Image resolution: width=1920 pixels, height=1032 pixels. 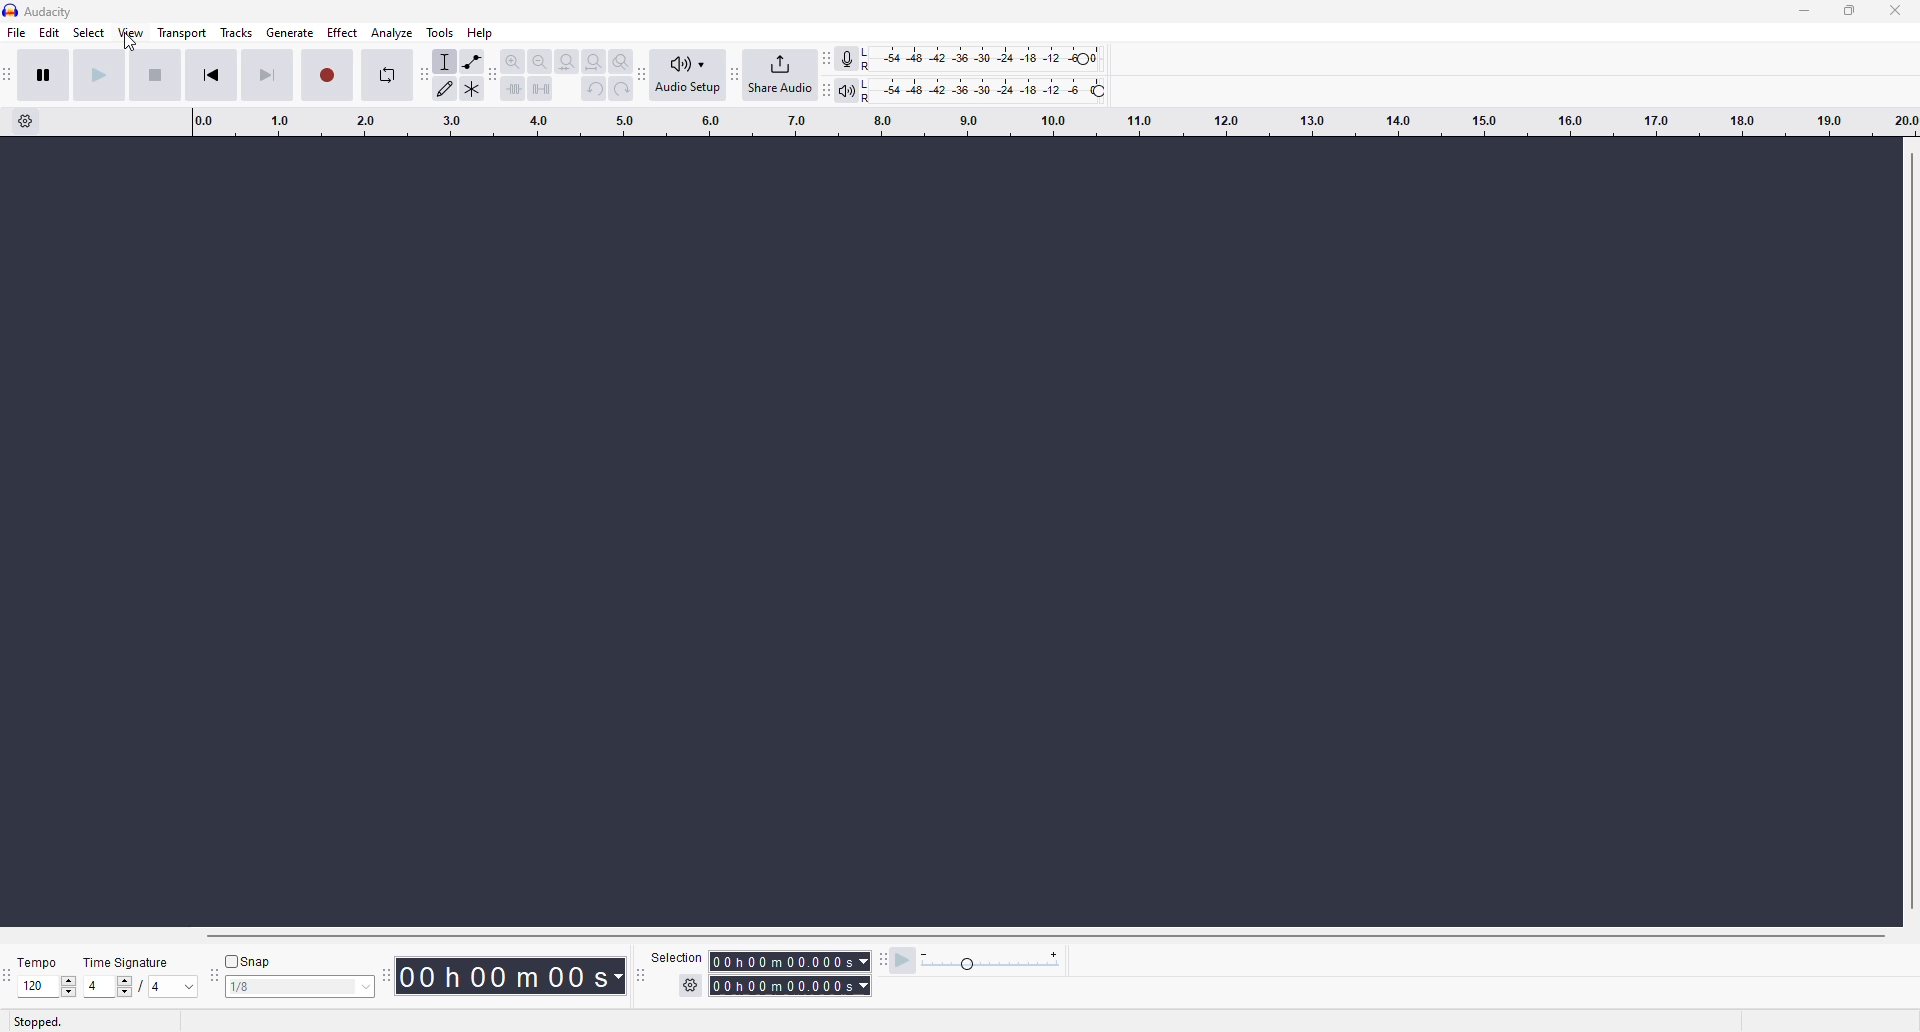 What do you see at coordinates (35, 963) in the screenshot?
I see `tempo` at bounding box center [35, 963].